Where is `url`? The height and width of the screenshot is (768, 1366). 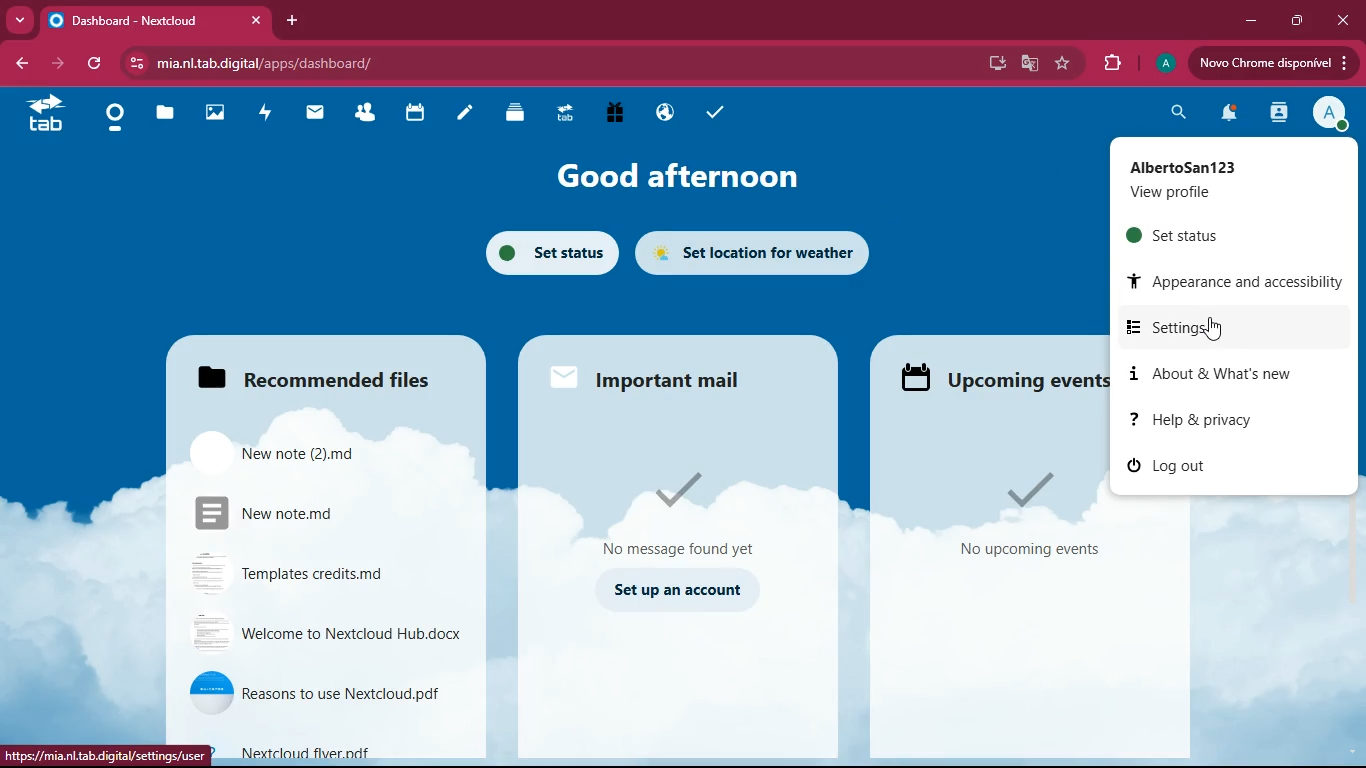
url is located at coordinates (109, 755).